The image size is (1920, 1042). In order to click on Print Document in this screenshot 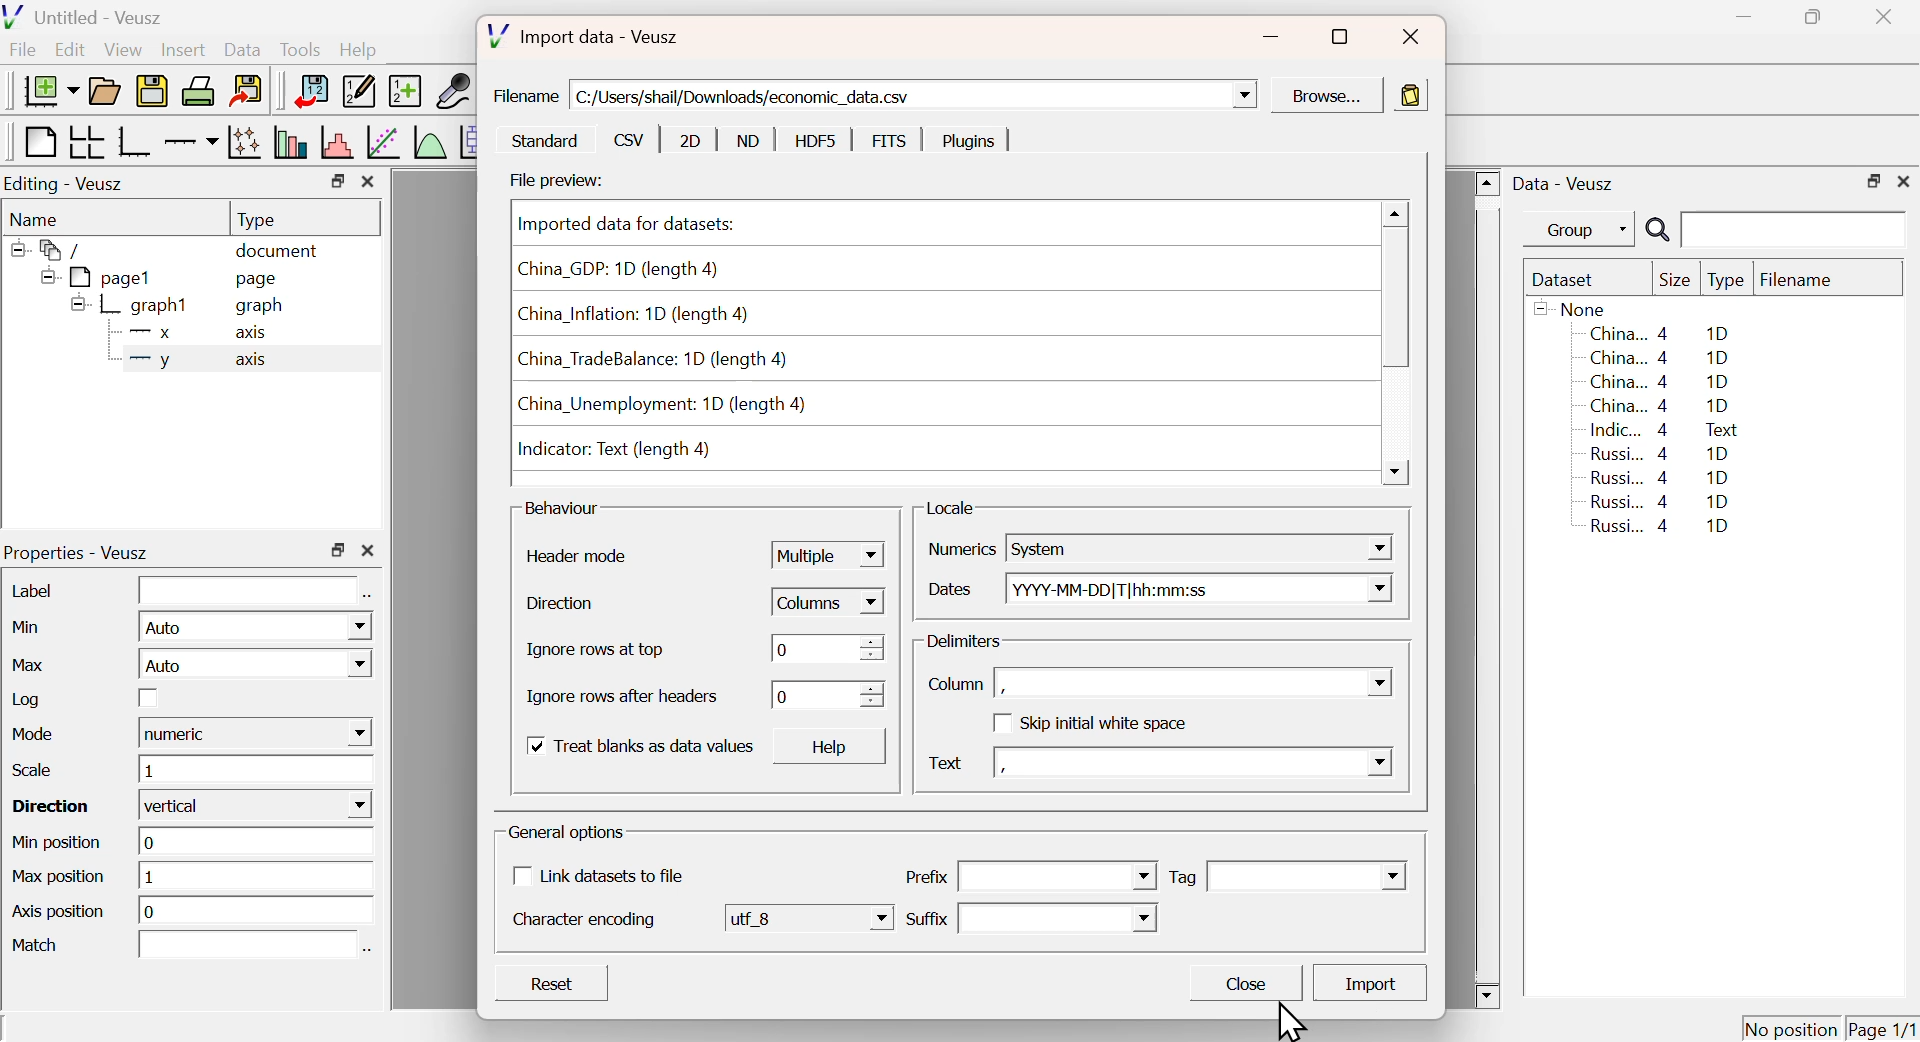, I will do `click(197, 90)`.